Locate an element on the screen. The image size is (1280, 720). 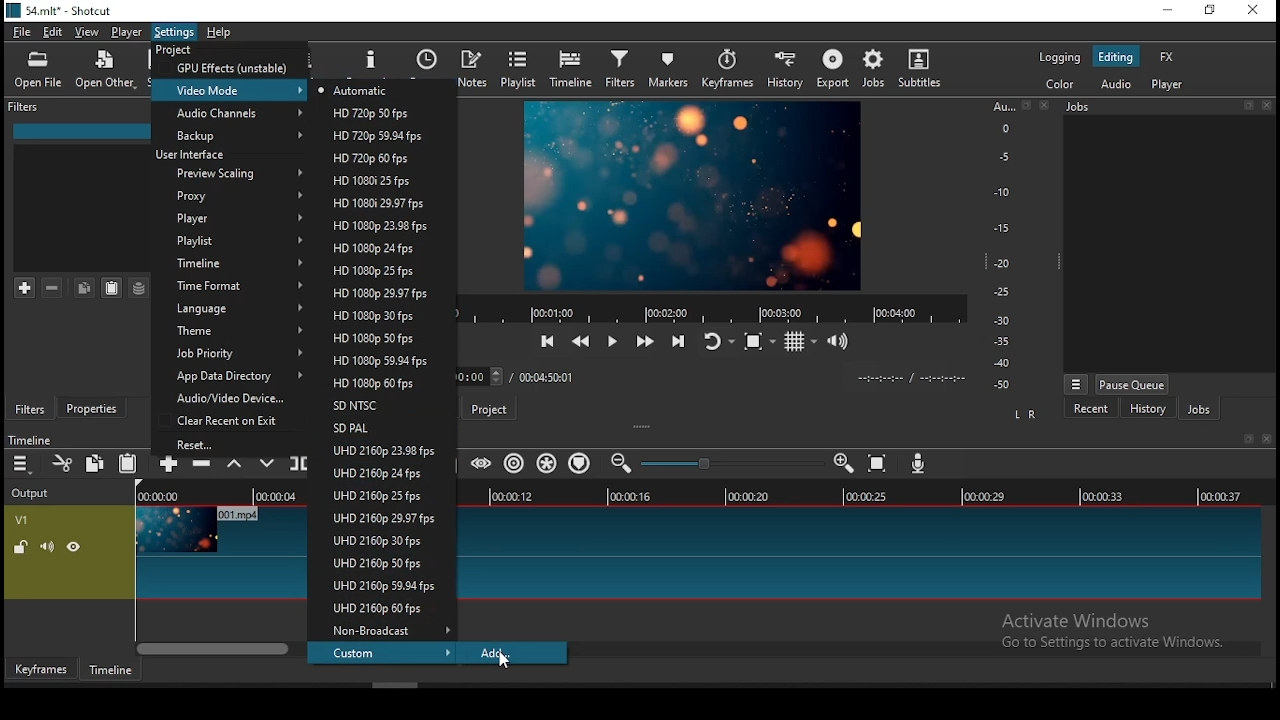
gpu effects is located at coordinates (231, 67).